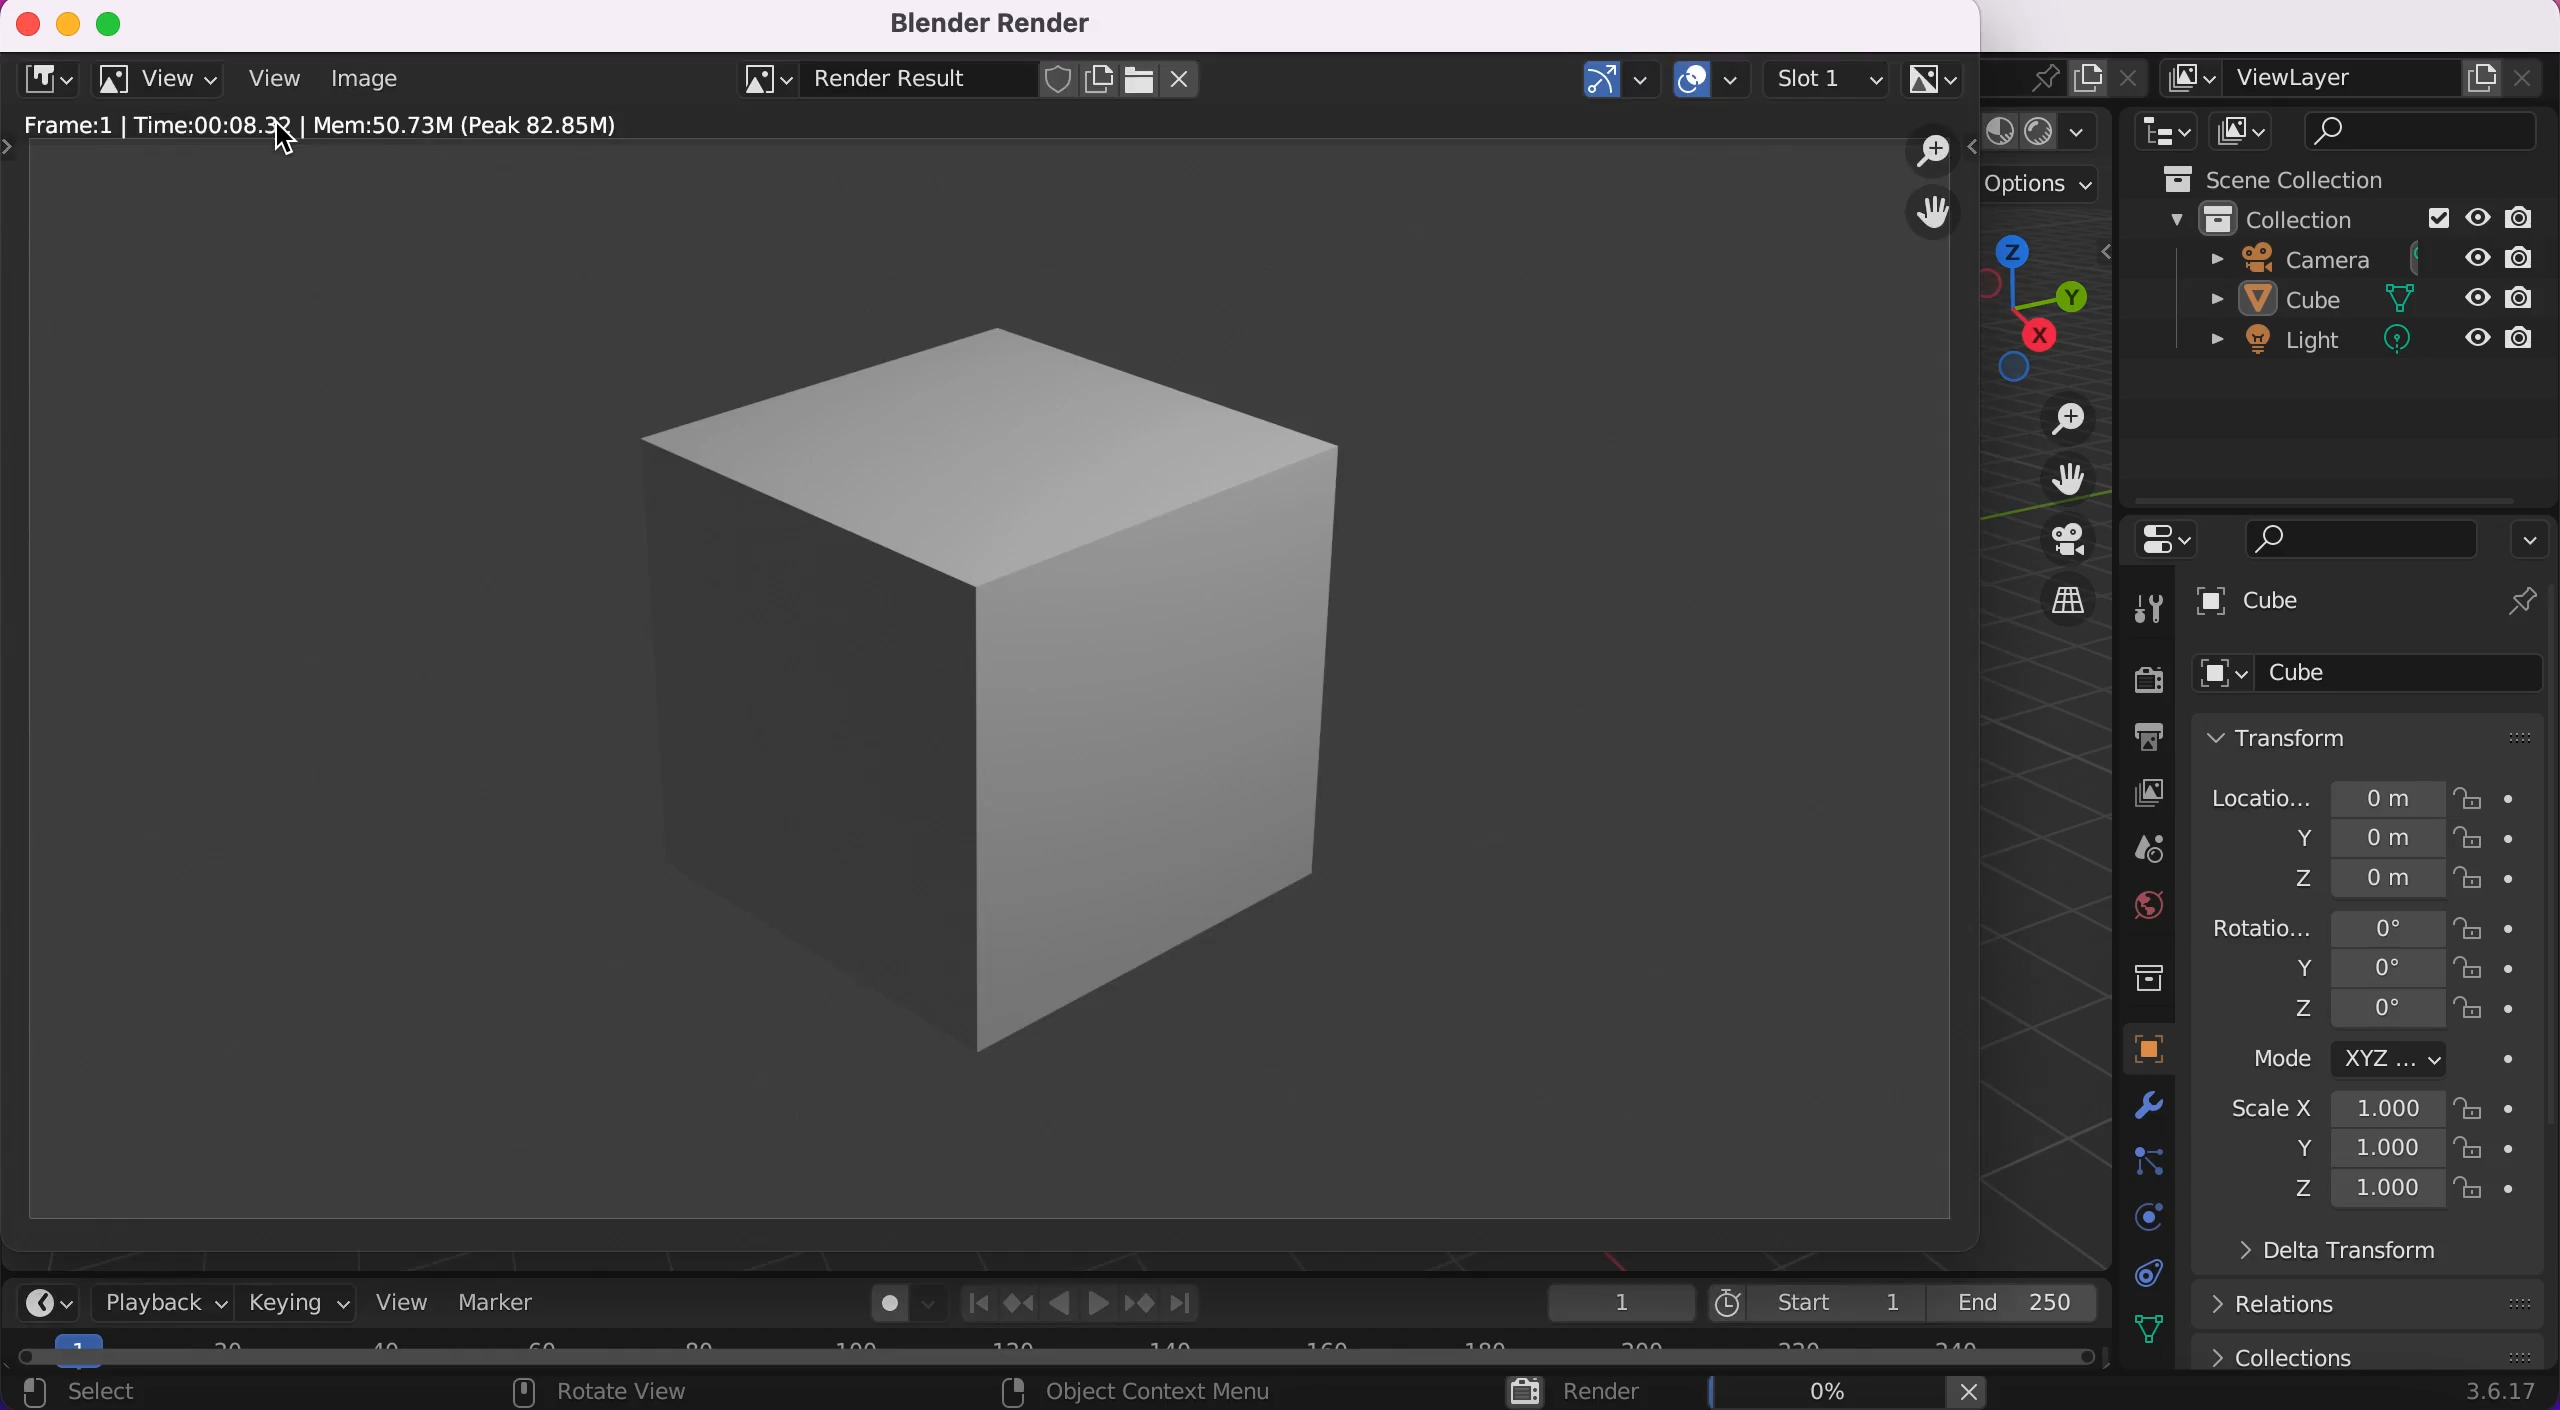 The width and height of the screenshot is (2560, 1410). Describe the element at coordinates (2374, 739) in the screenshot. I see `transform` at that location.